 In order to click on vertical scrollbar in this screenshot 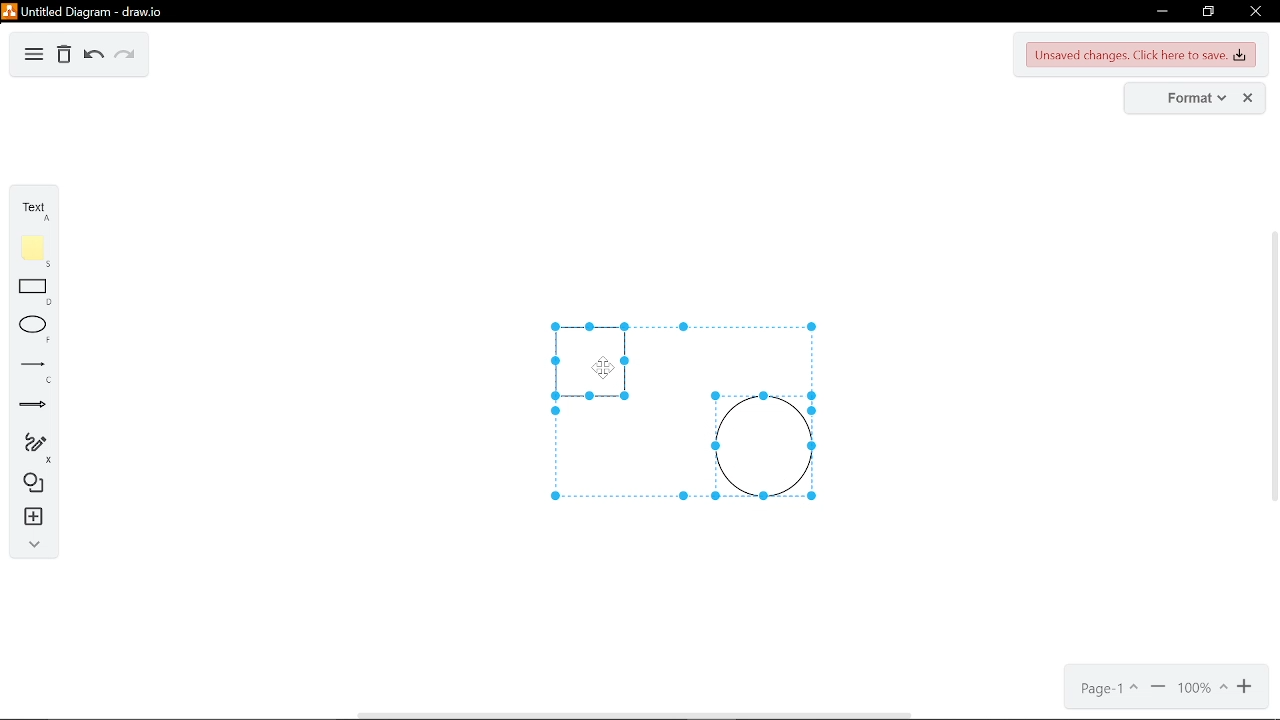, I will do `click(1272, 364)`.